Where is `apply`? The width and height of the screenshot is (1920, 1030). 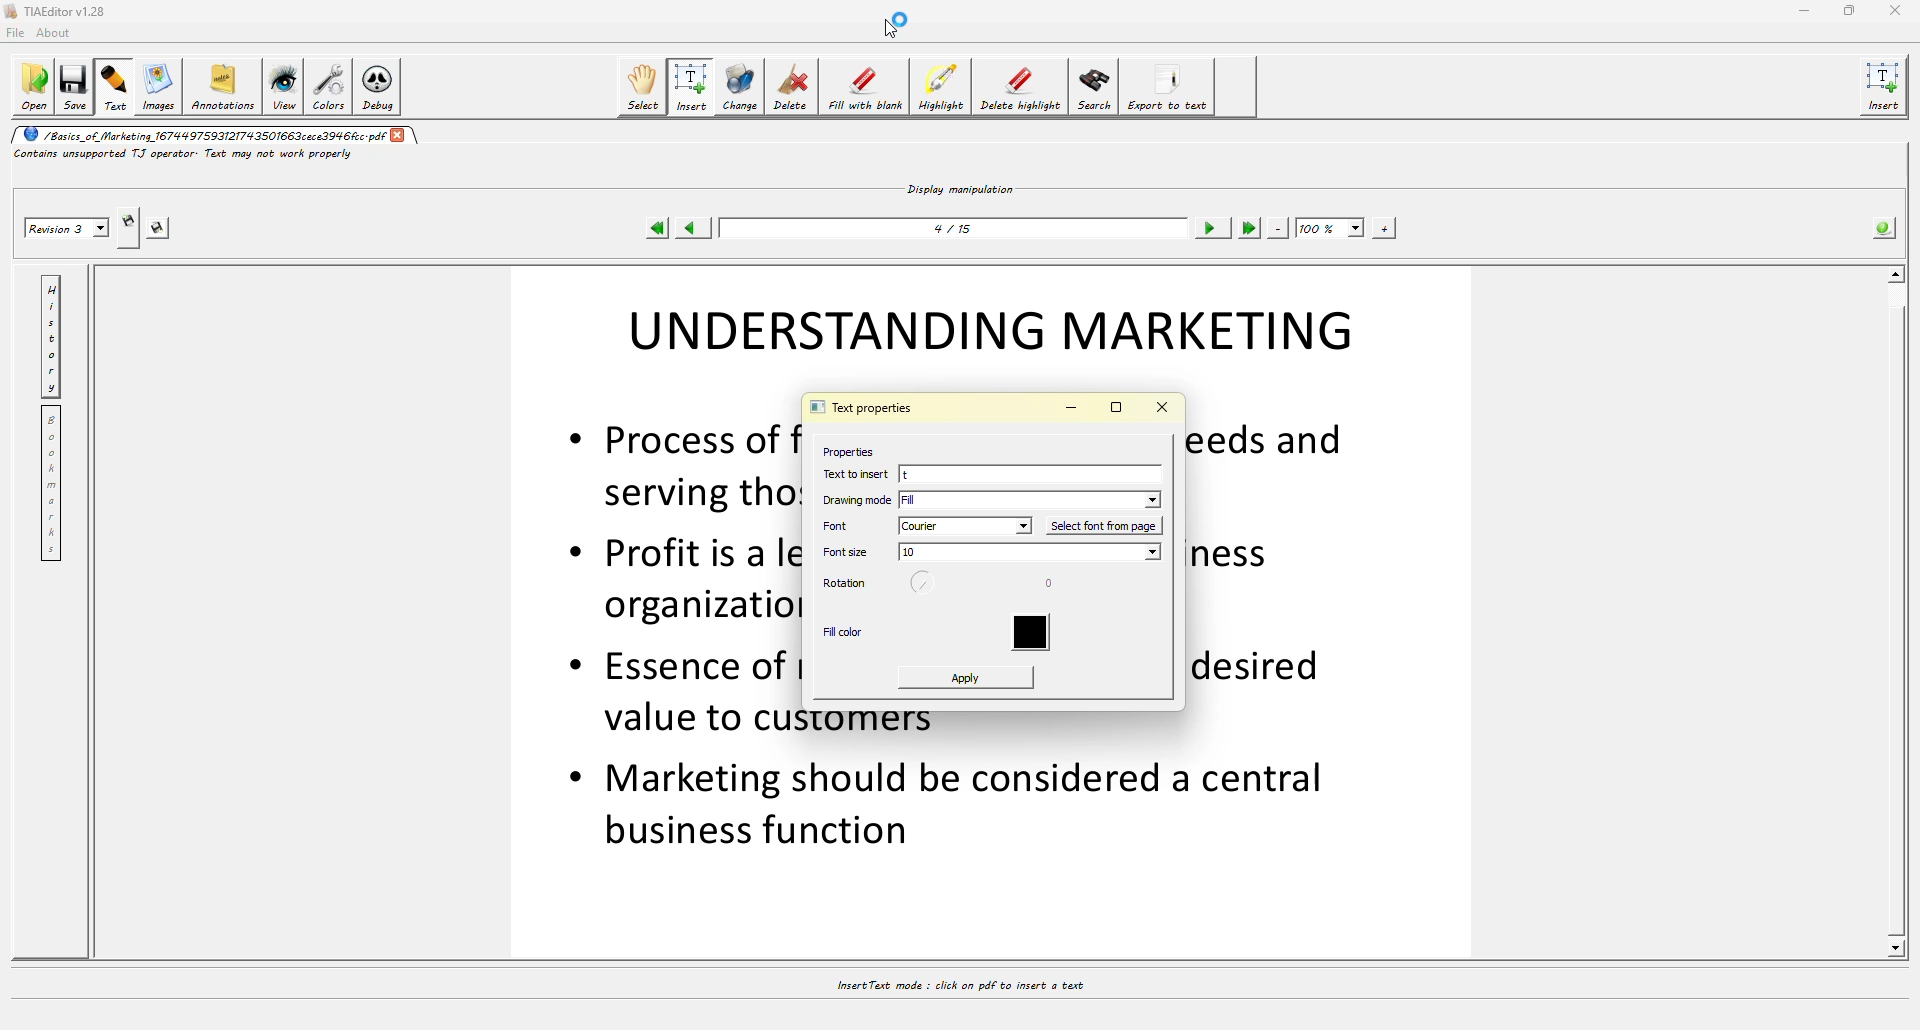 apply is located at coordinates (965, 671).